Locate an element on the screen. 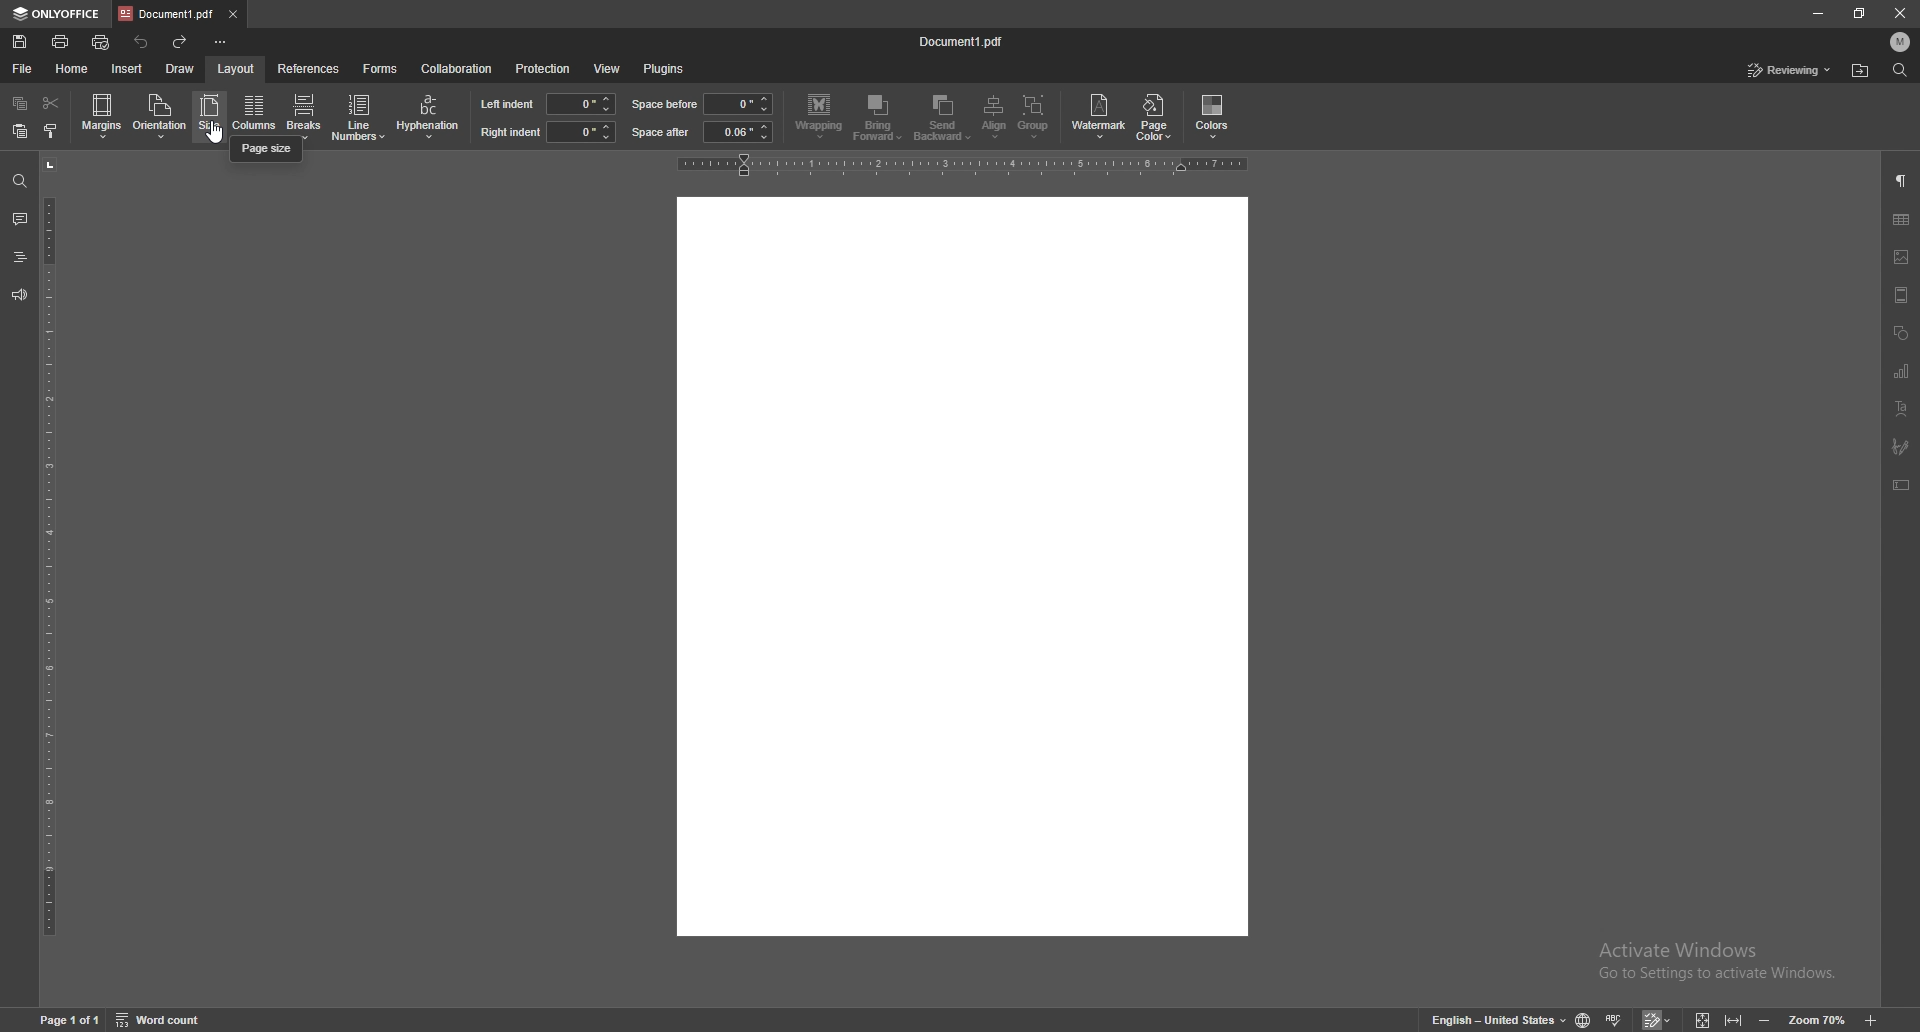 The height and width of the screenshot is (1032, 1920). resize is located at coordinates (1859, 14).